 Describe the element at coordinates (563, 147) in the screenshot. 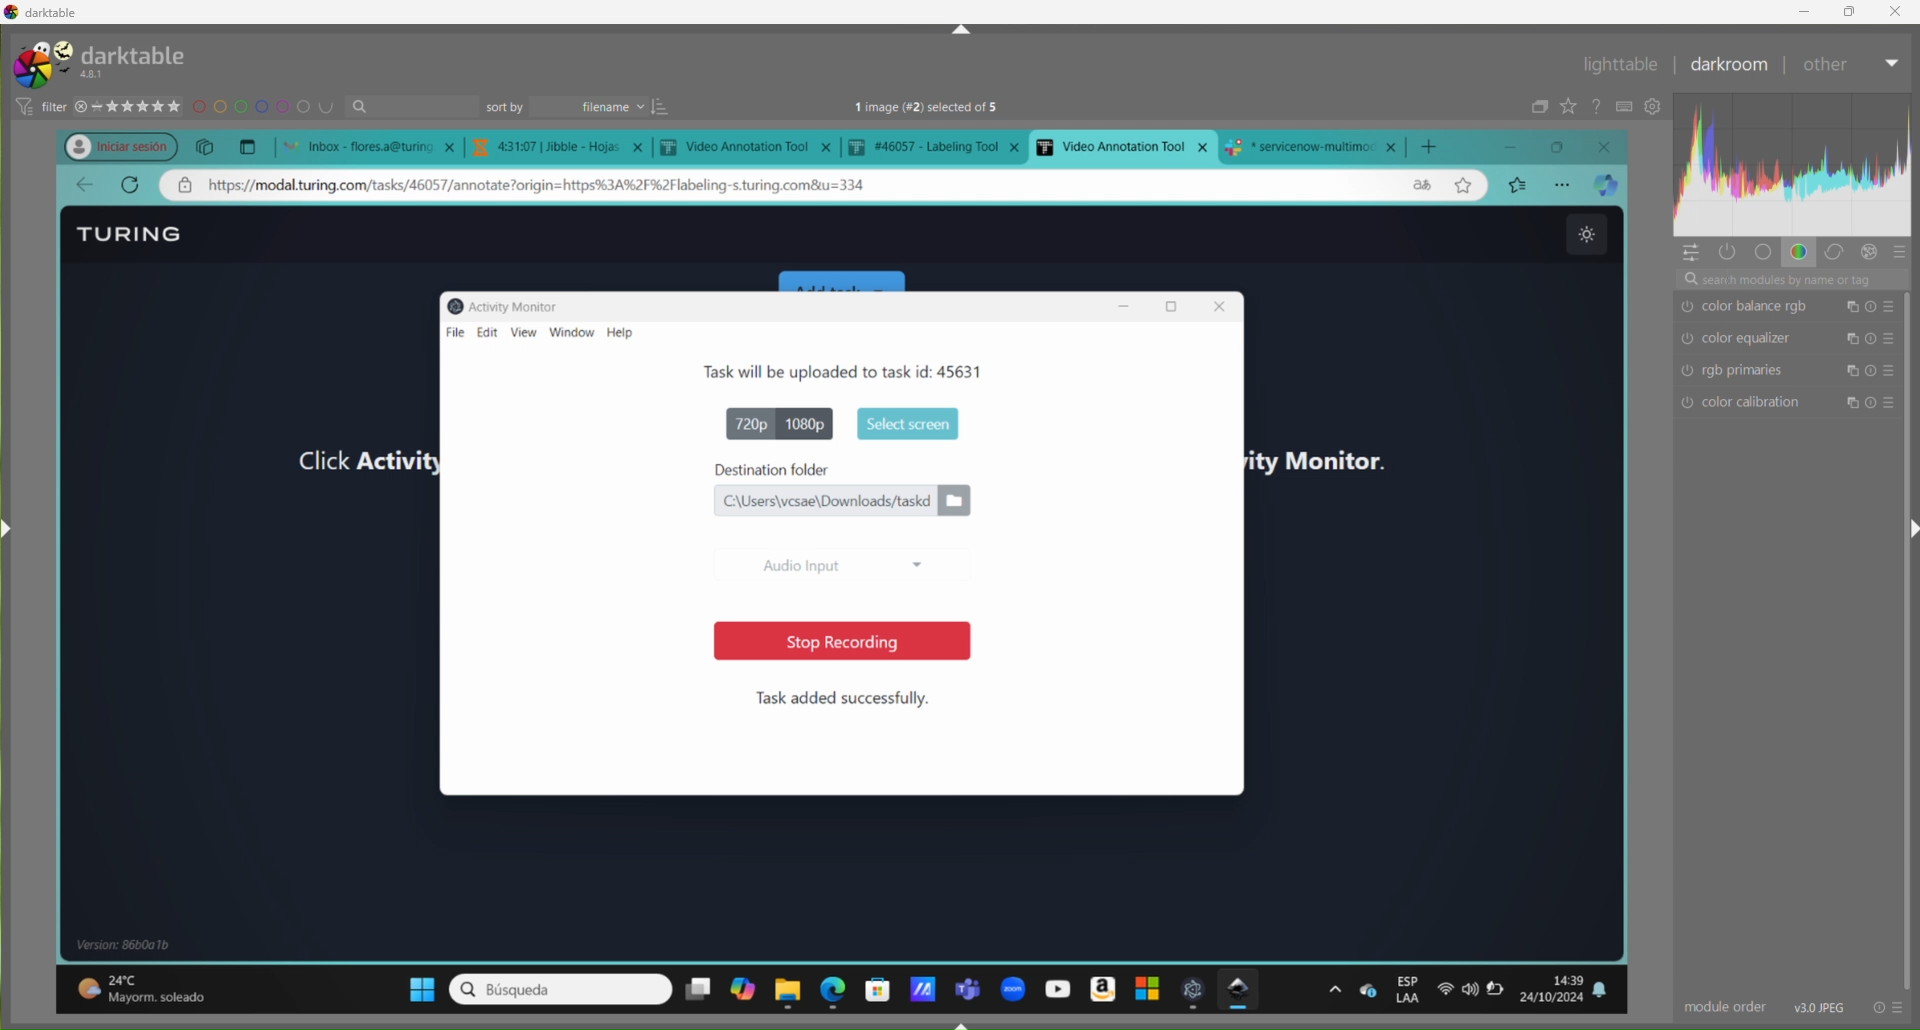

I see `tab` at that location.